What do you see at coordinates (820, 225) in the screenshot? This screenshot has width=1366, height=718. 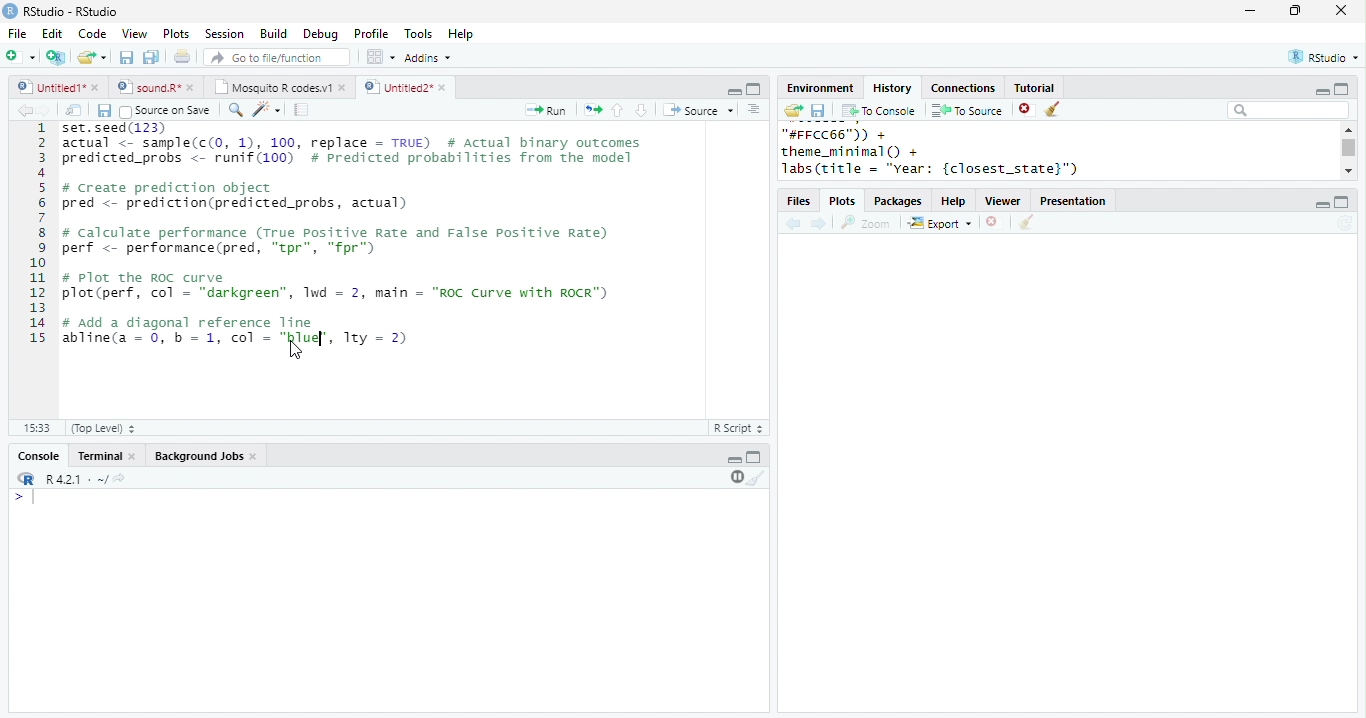 I see `forward` at bounding box center [820, 225].